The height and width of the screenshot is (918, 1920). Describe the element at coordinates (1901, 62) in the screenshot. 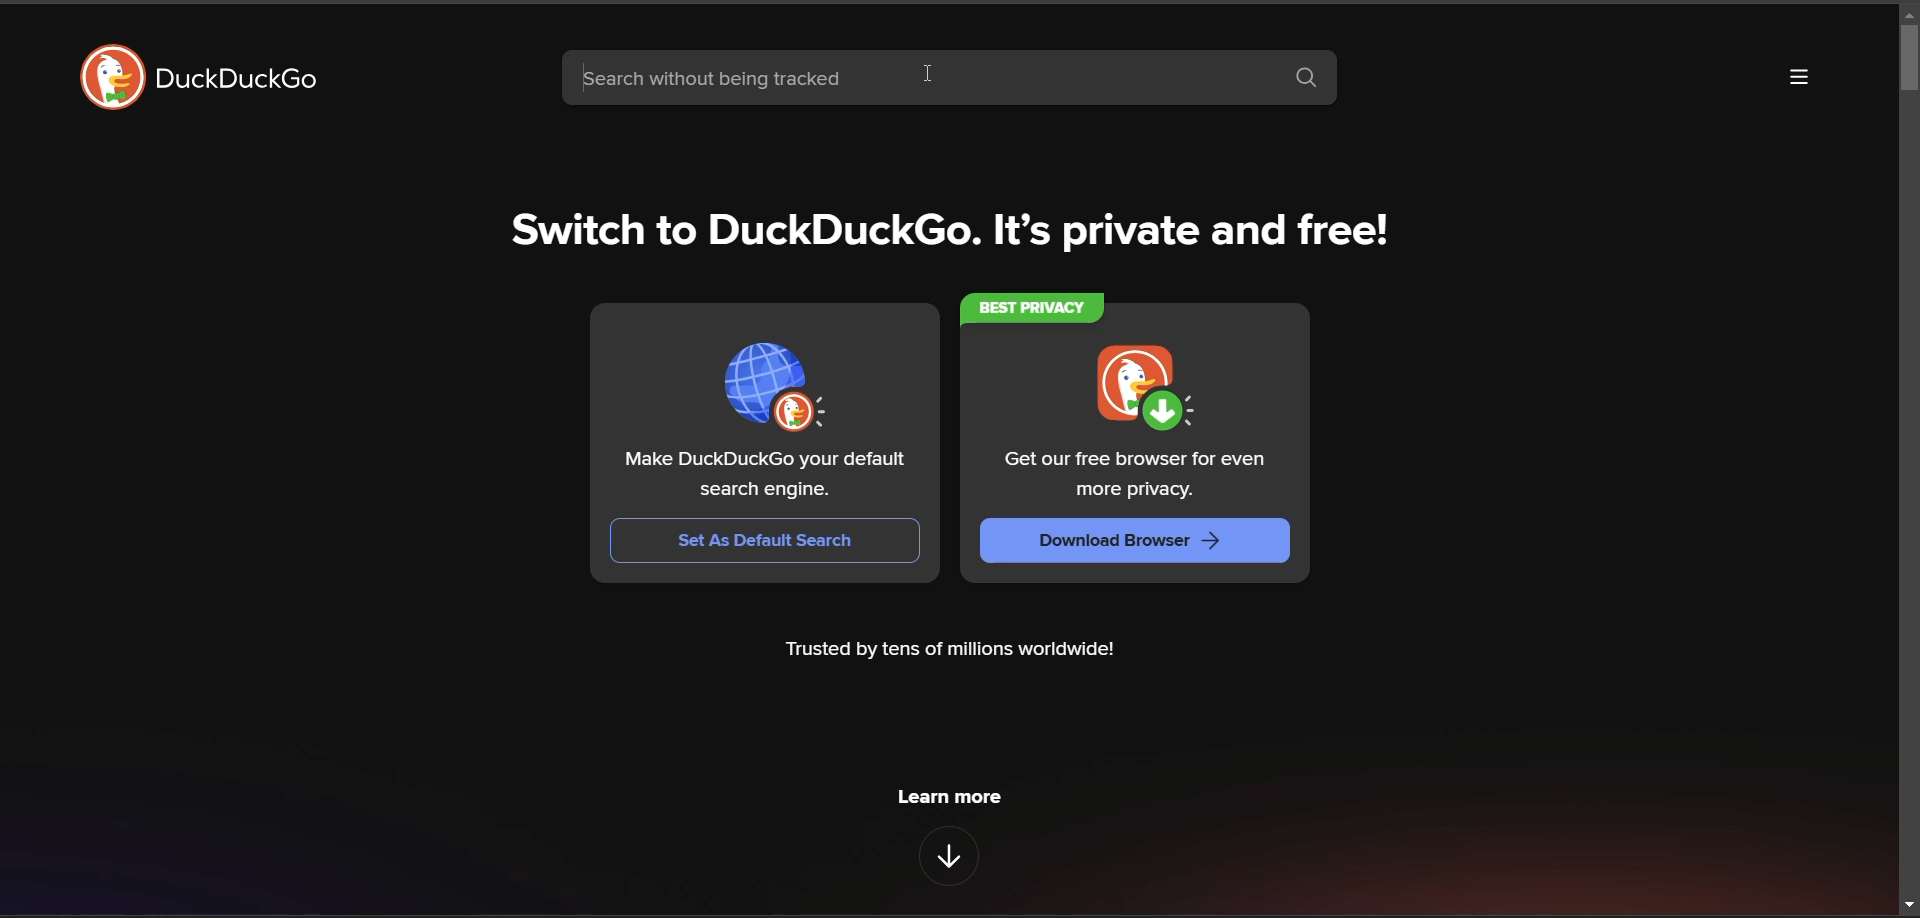

I see `vertical scroll bar` at that location.